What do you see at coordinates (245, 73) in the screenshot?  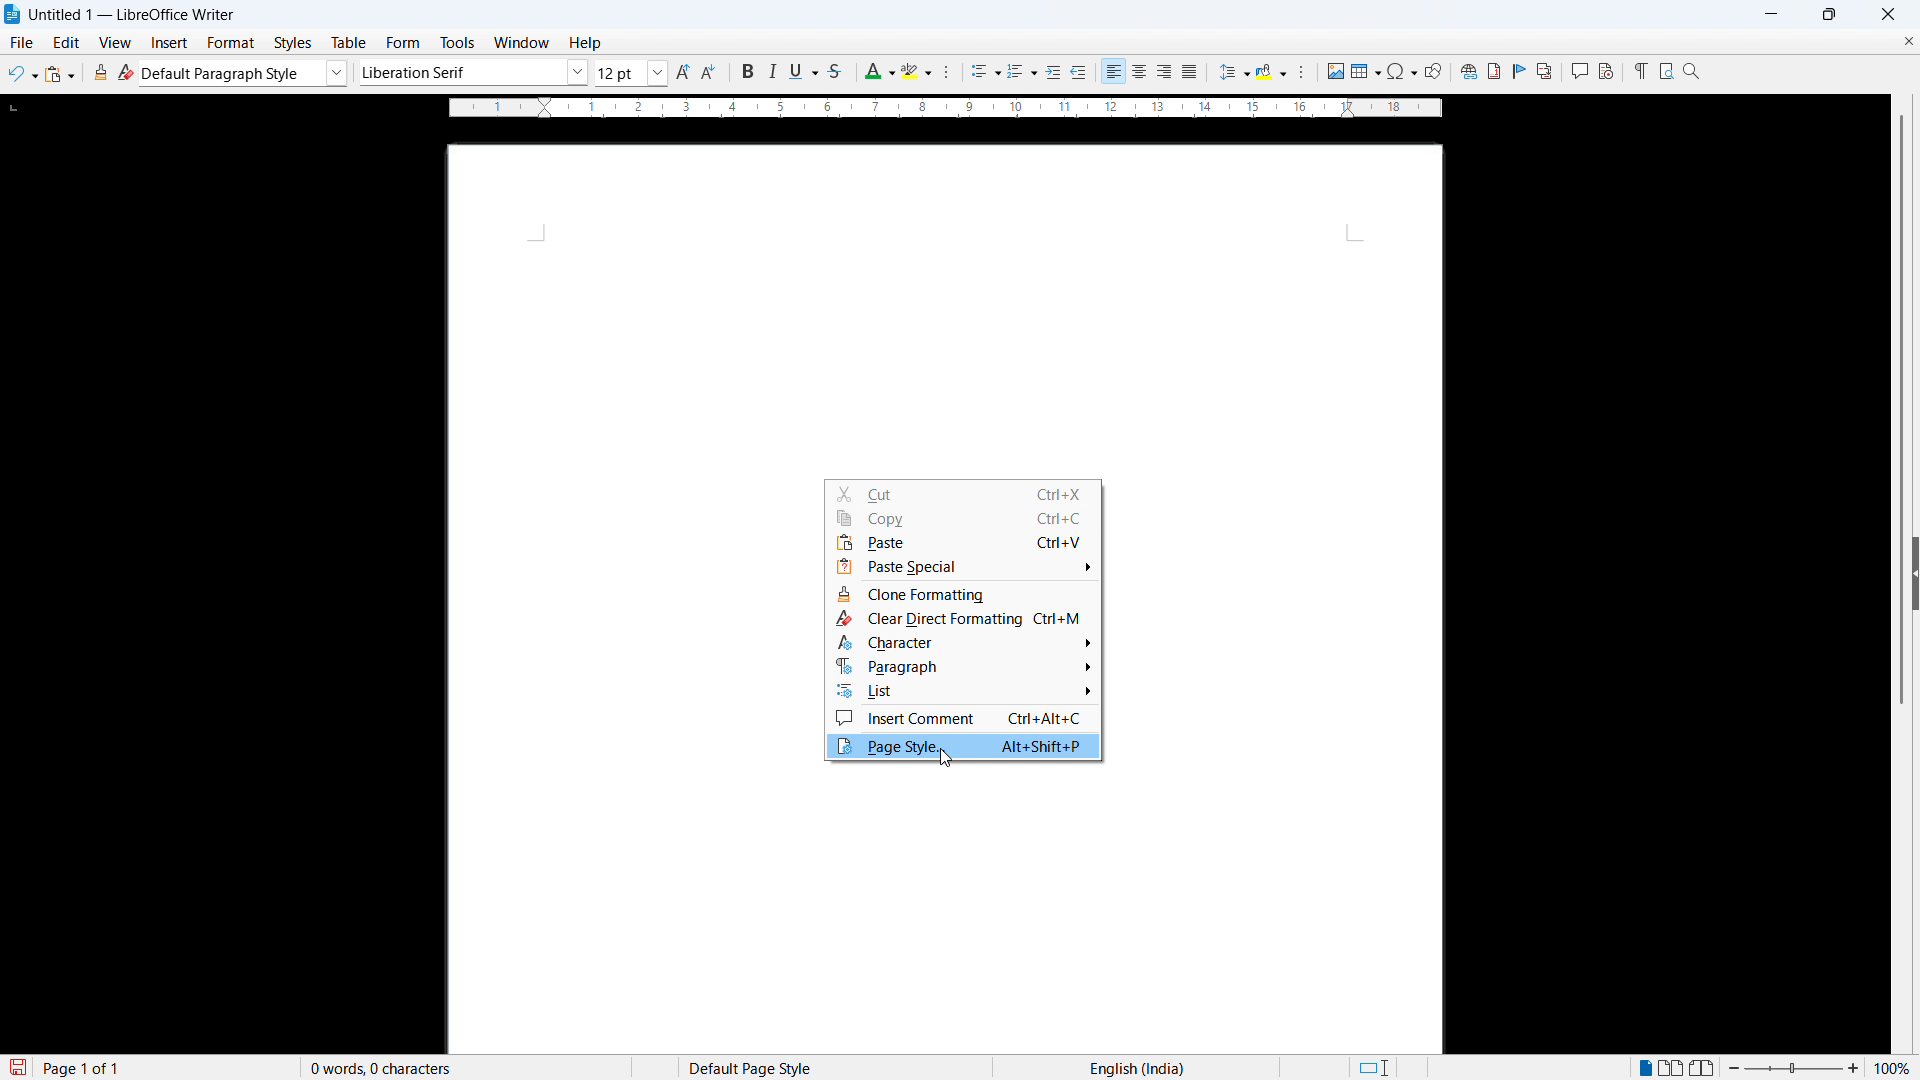 I see `Default paragraph style` at bounding box center [245, 73].